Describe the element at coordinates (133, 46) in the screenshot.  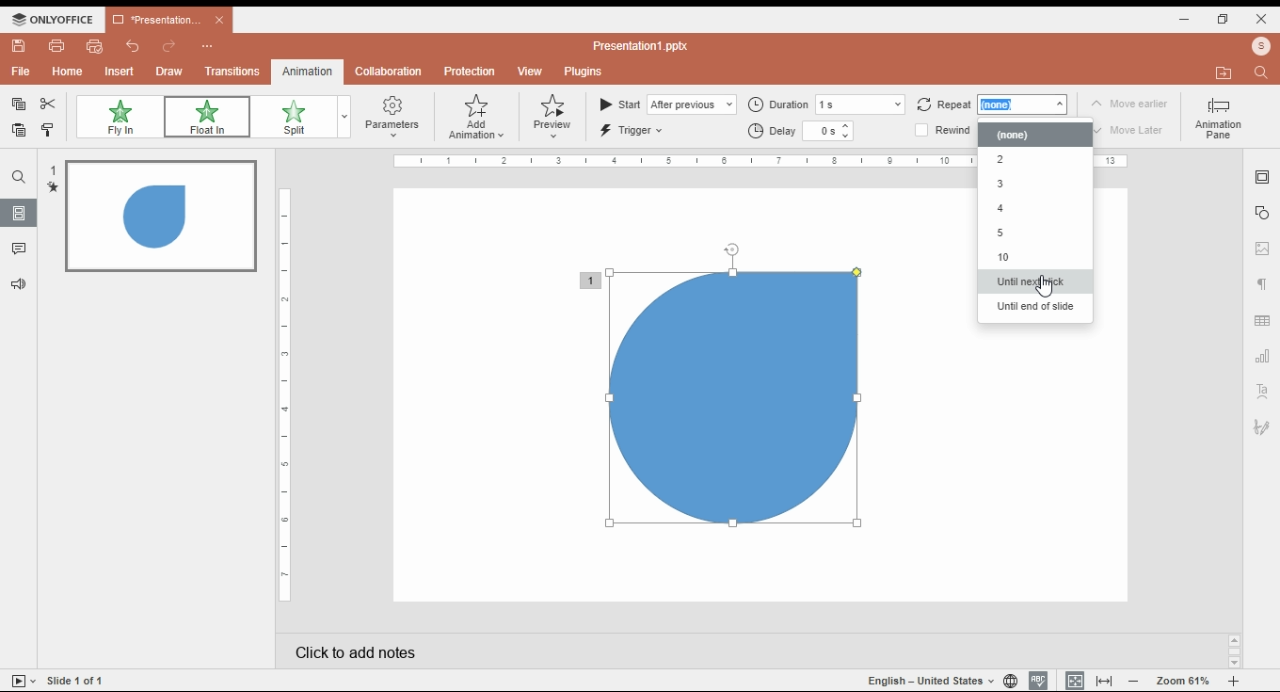
I see `undo` at that location.